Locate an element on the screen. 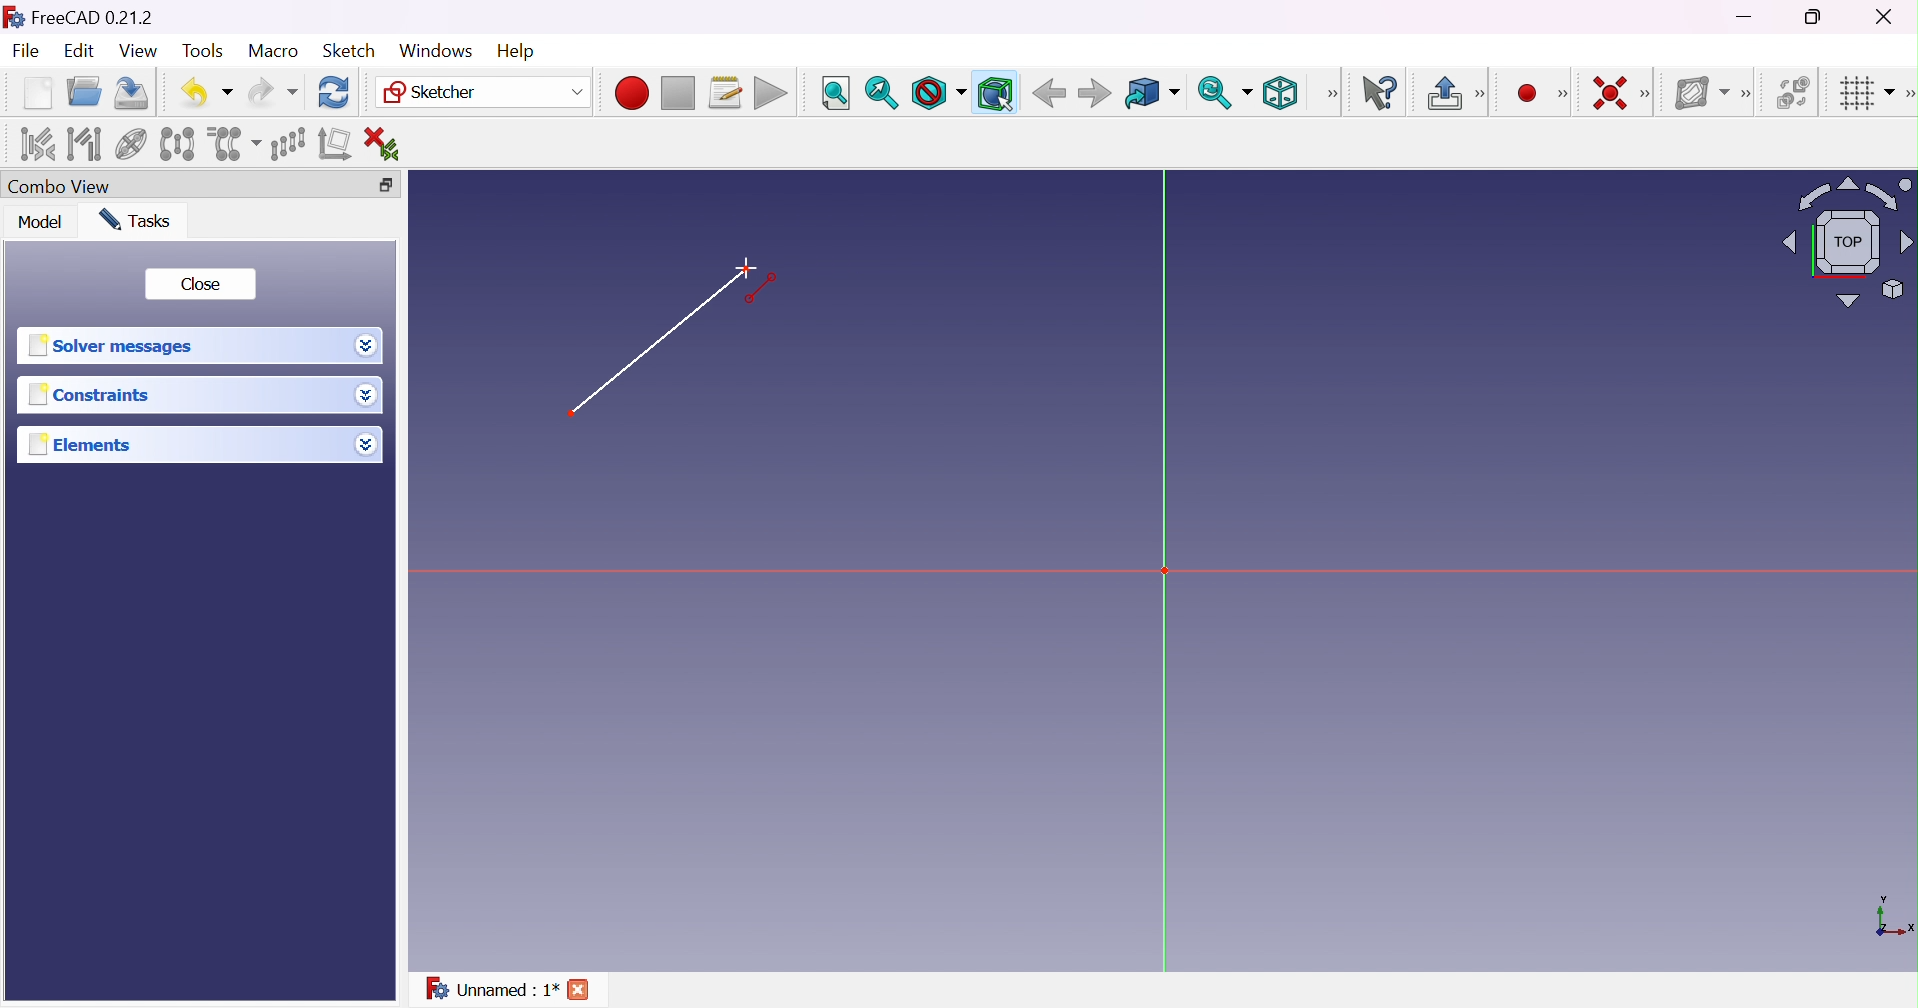 The width and height of the screenshot is (1918, 1008). Show/hide internal geometry is located at coordinates (130, 145).